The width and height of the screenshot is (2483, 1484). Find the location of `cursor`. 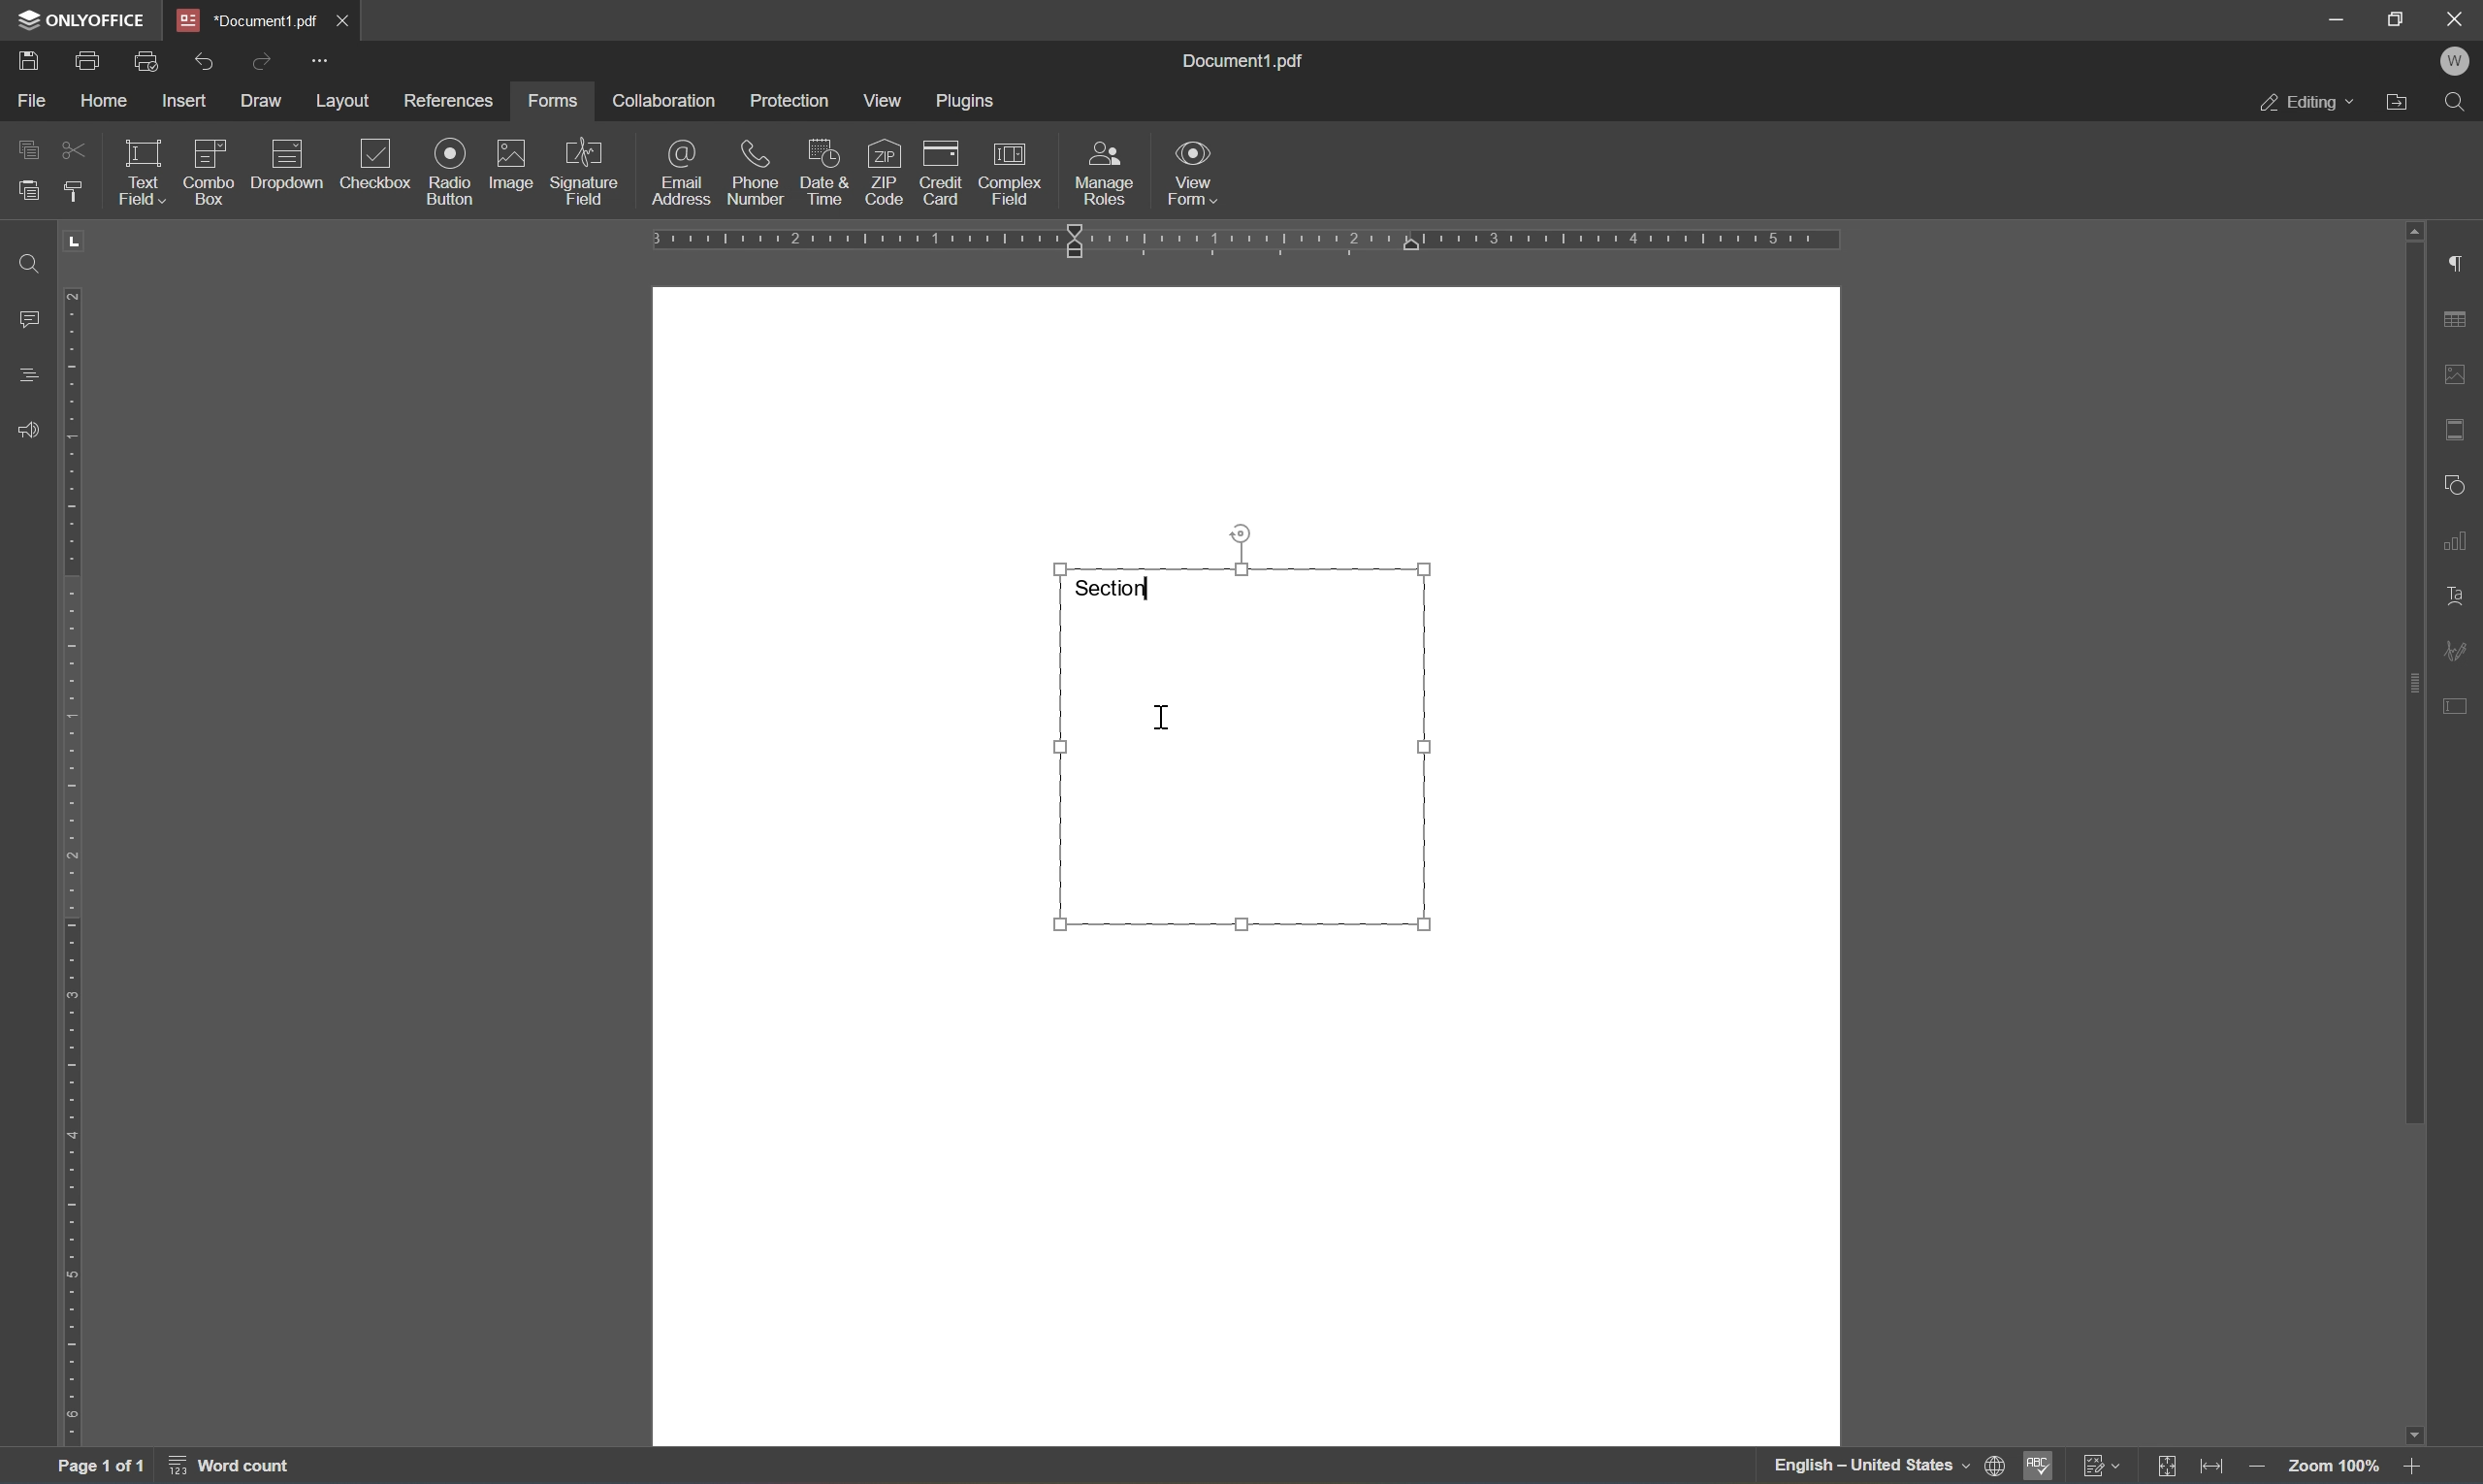

cursor is located at coordinates (1166, 717).